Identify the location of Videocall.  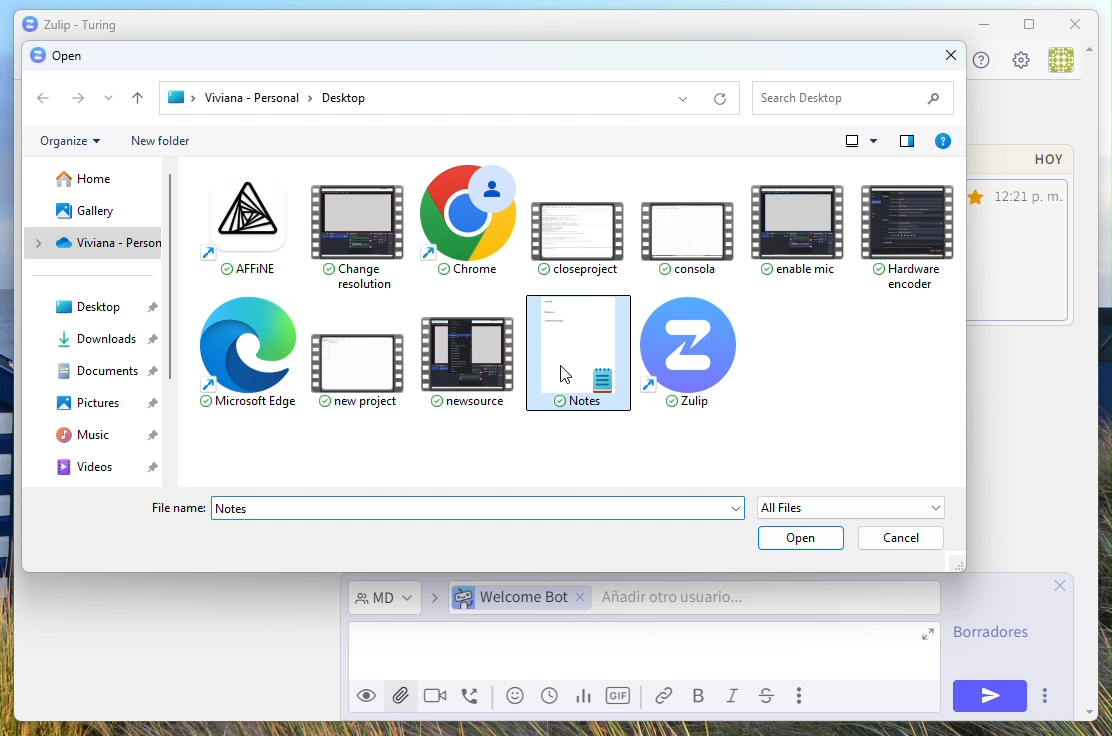
(435, 694).